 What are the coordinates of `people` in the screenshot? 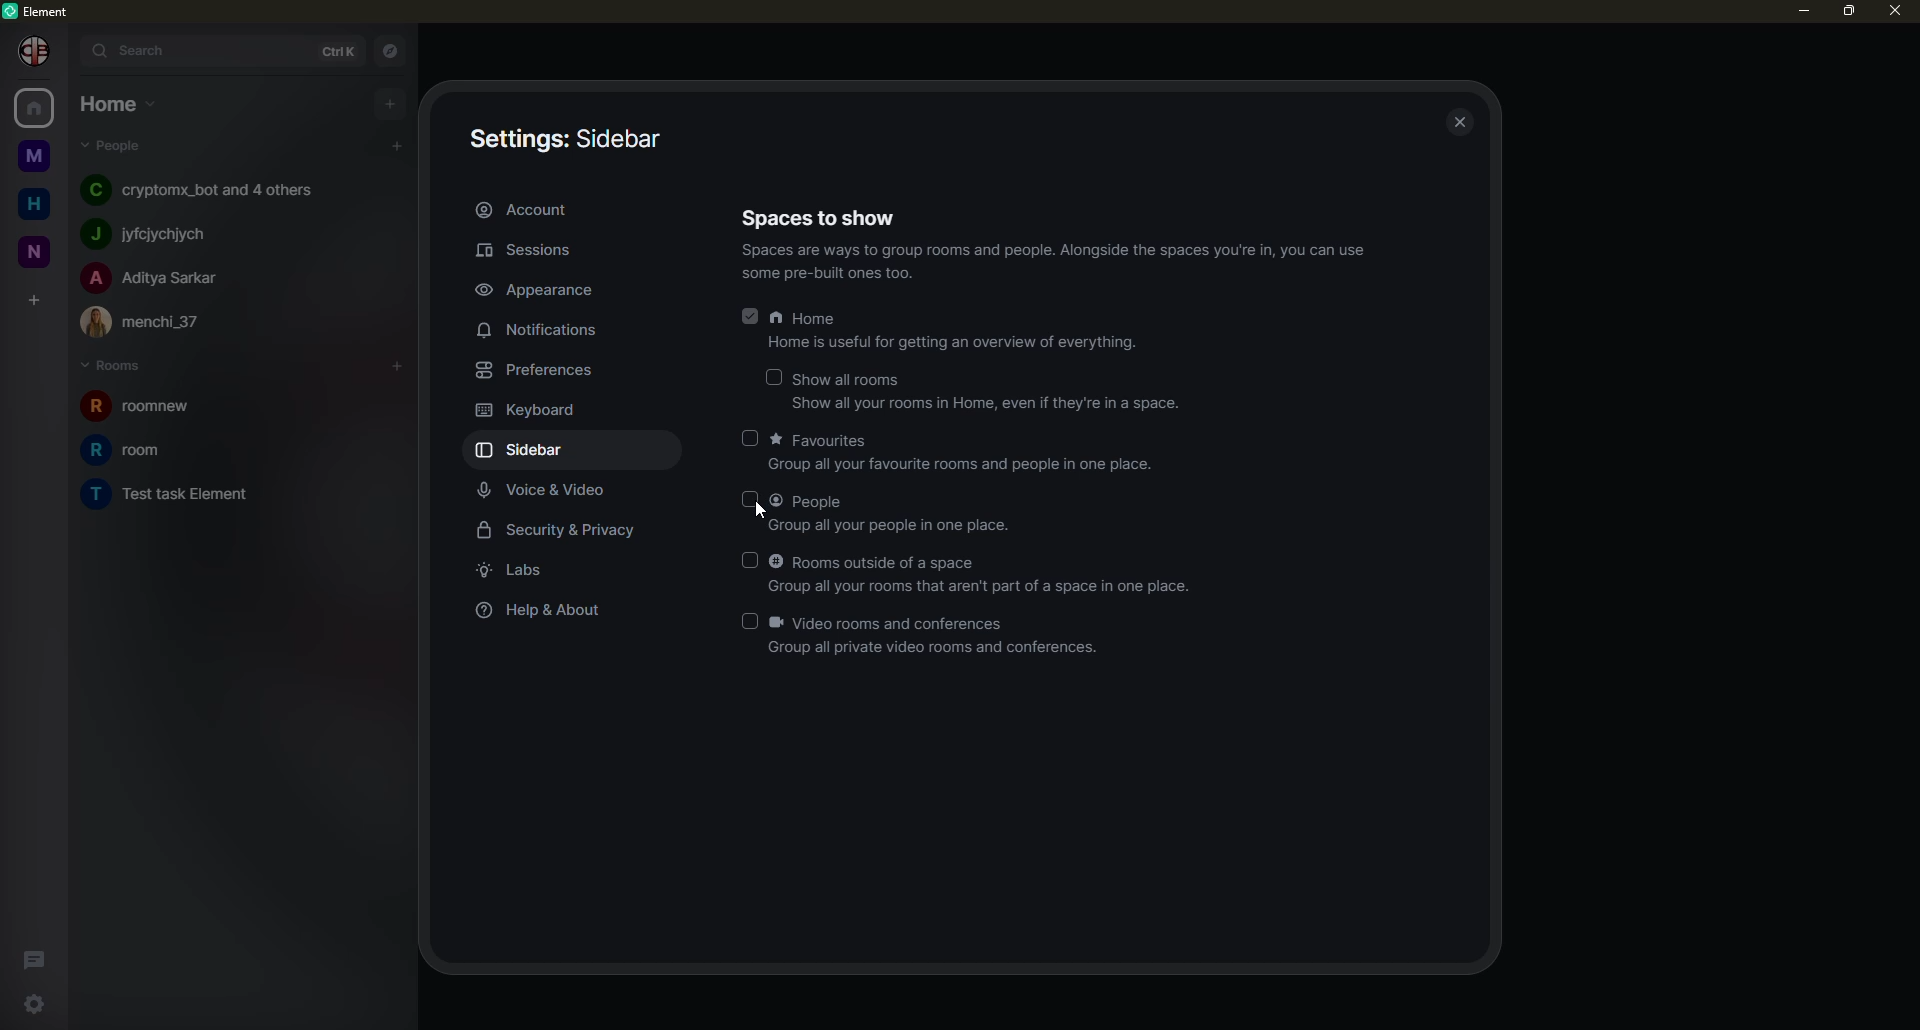 It's located at (121, 146).